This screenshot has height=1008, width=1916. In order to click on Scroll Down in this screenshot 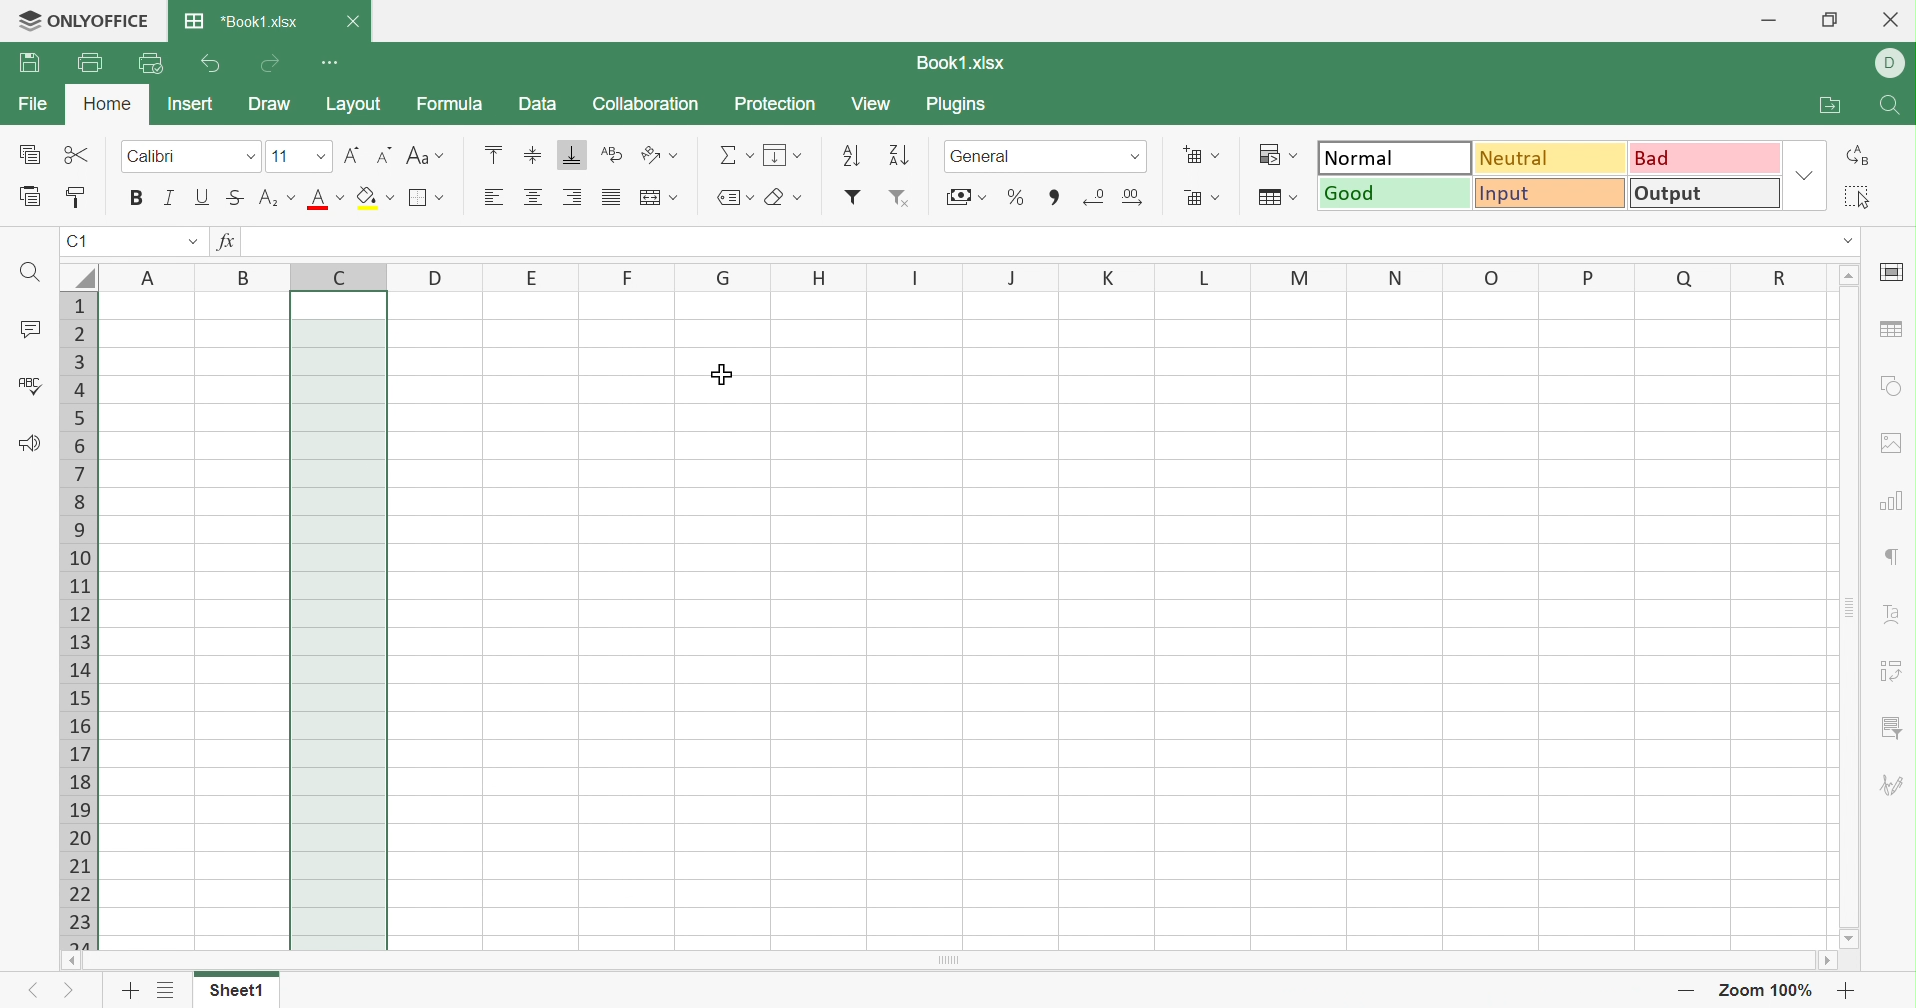, I will do `click(1853, 940)`.